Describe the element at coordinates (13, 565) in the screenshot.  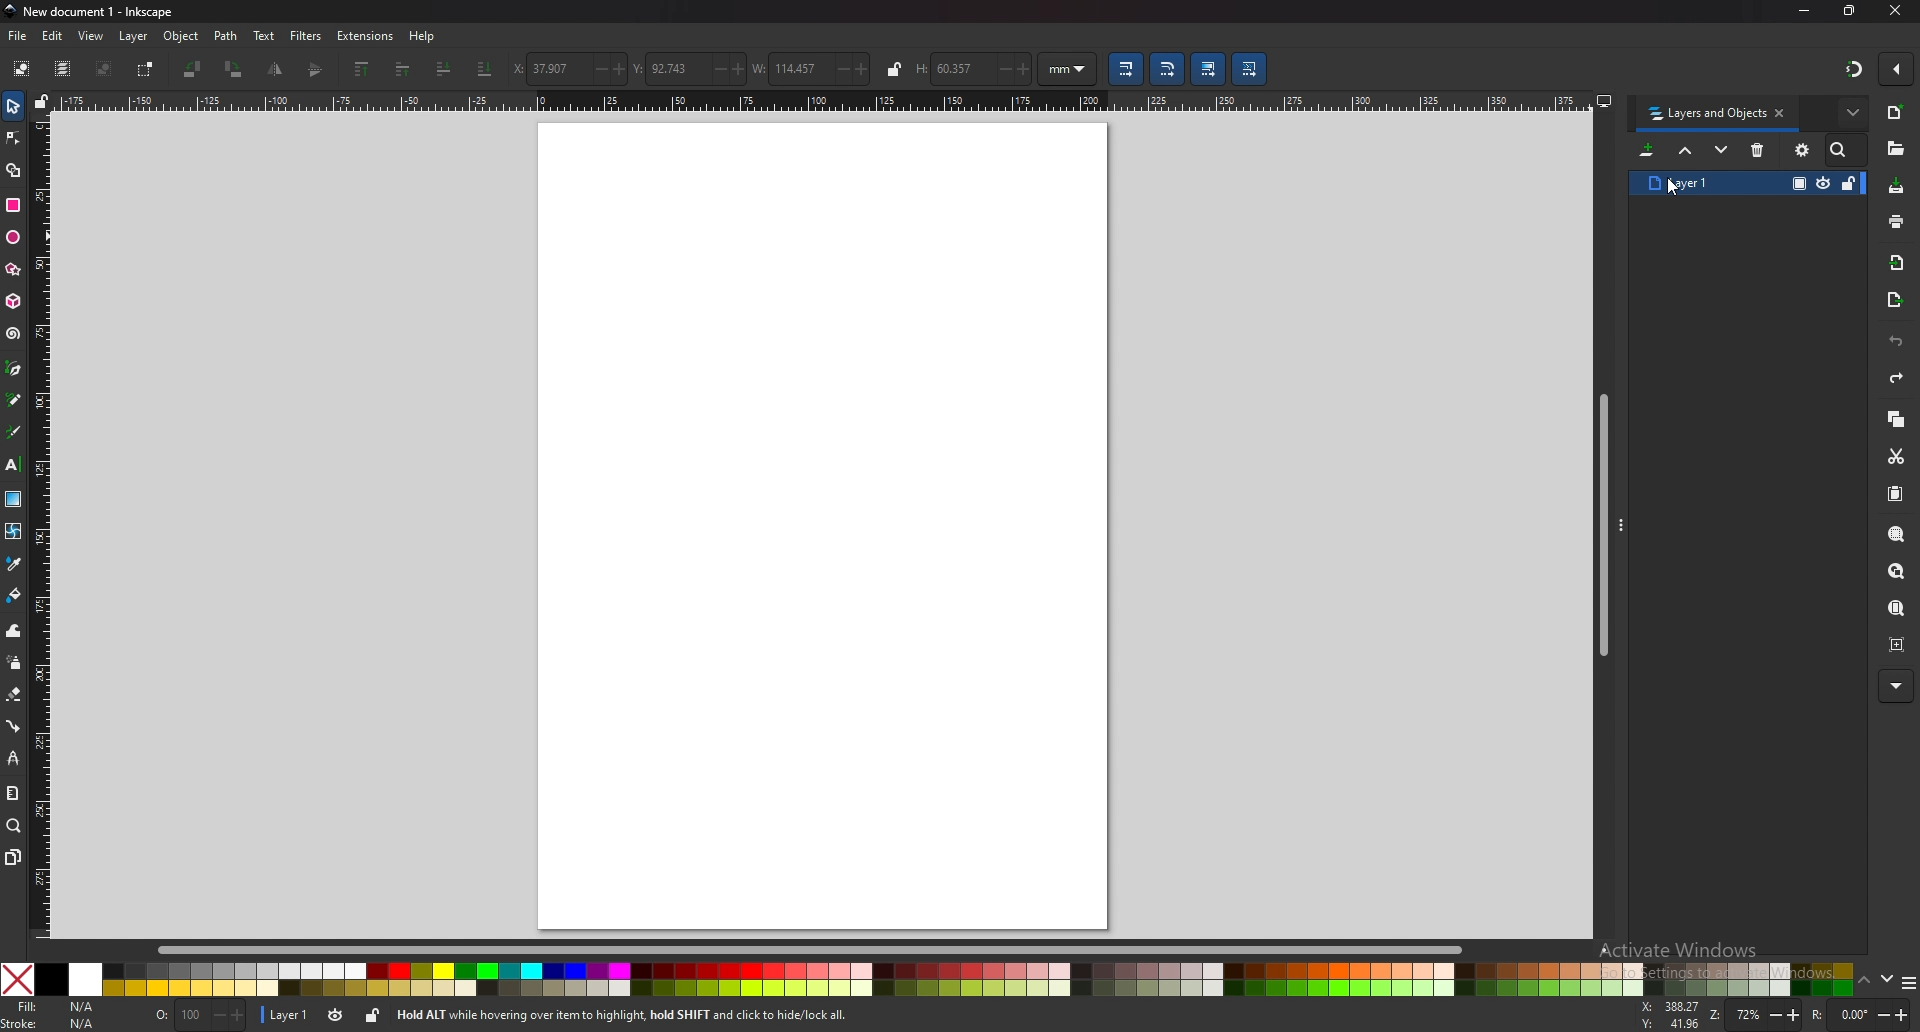
I see `color picker` at that location.